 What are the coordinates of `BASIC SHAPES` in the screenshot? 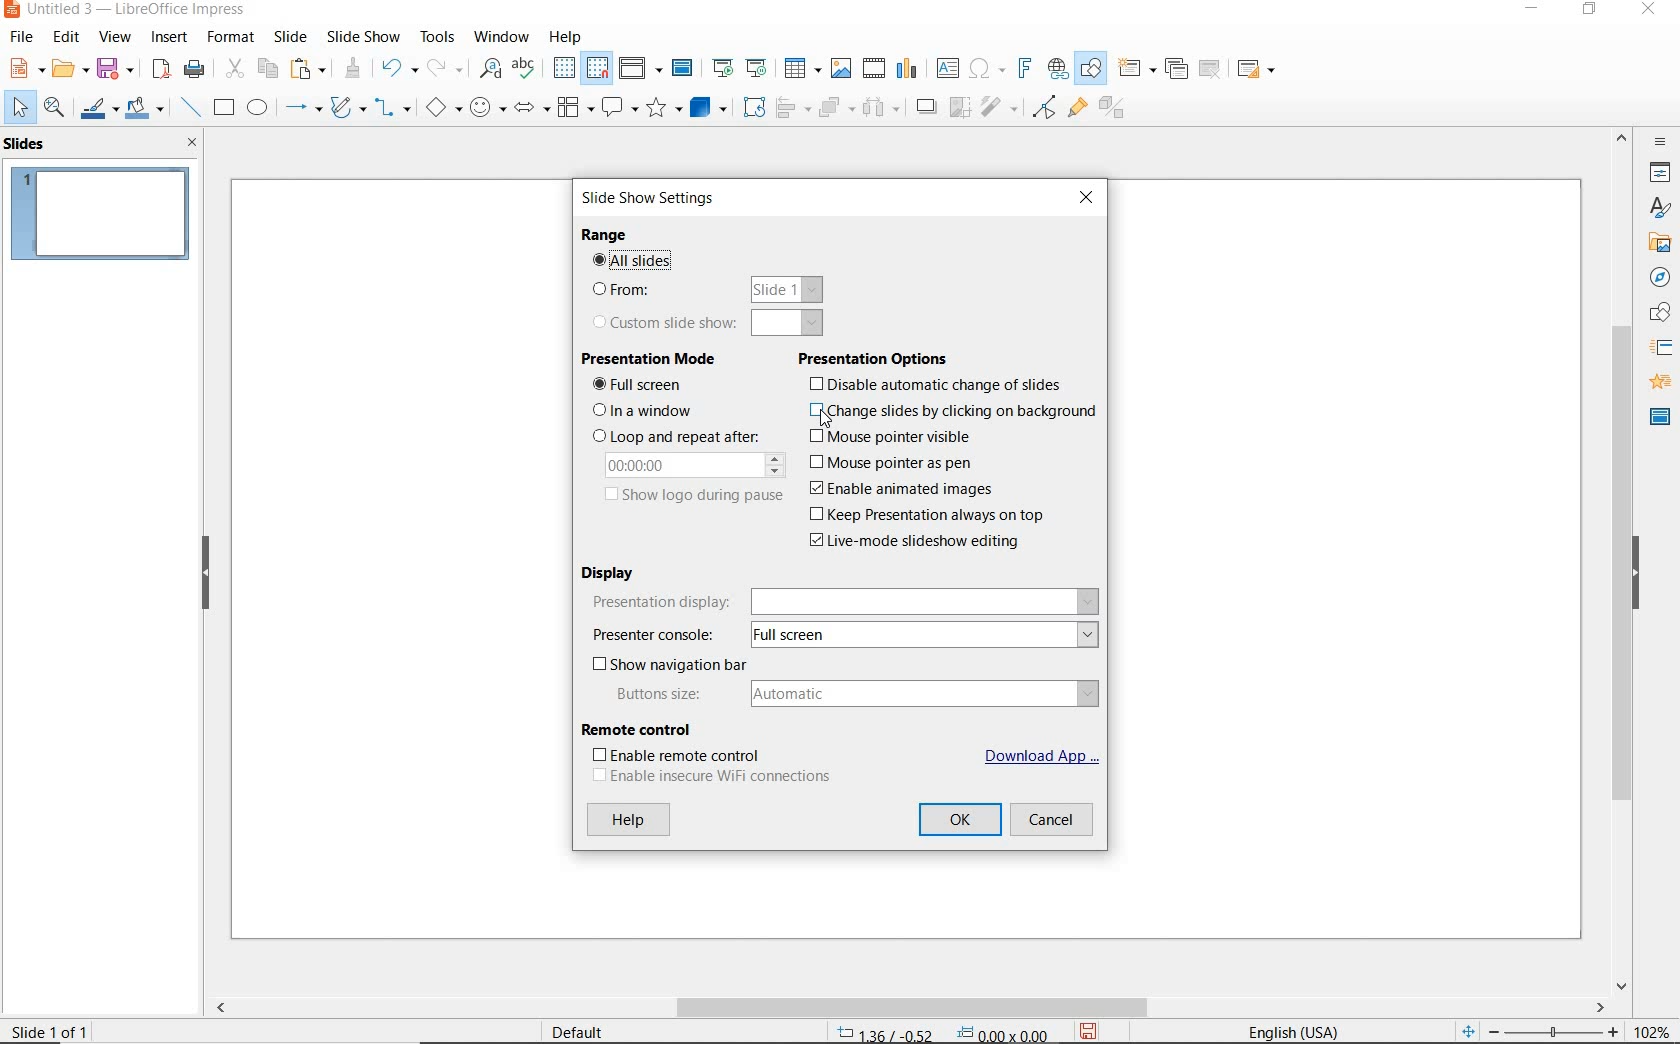 It's located at (442, 109).